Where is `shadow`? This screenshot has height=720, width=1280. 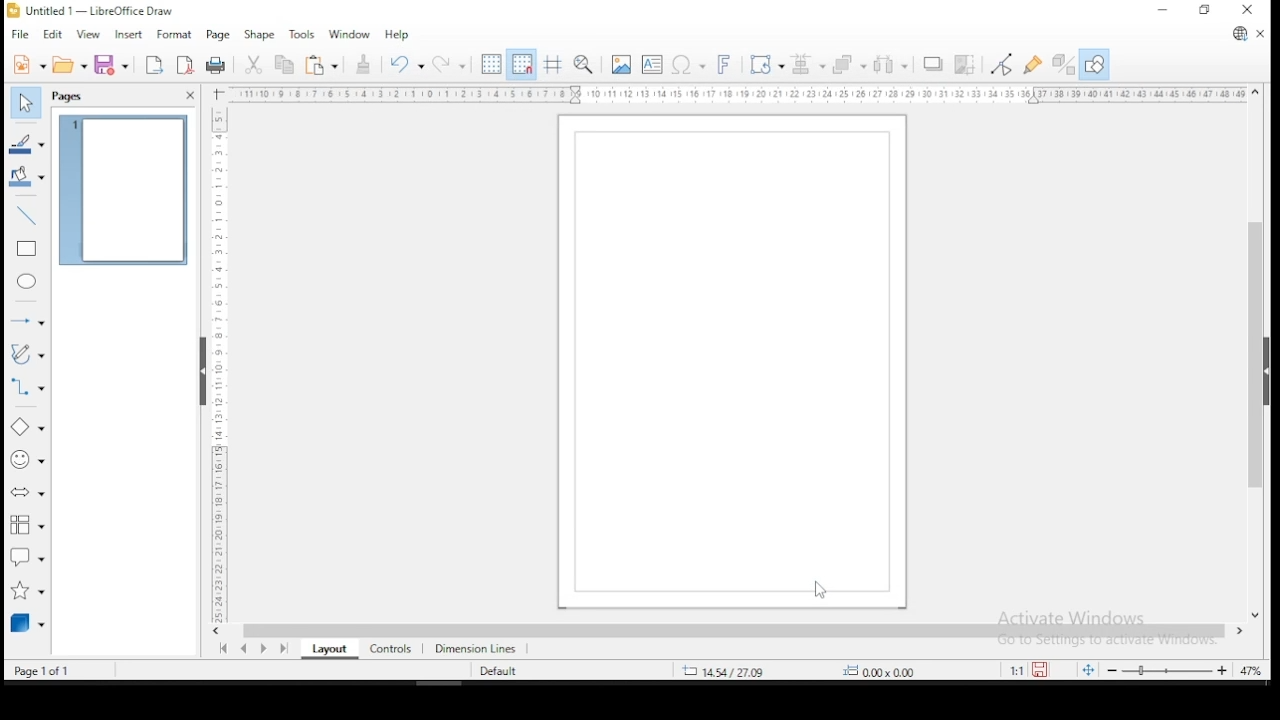
shadow is located at coordinates (933, 65).